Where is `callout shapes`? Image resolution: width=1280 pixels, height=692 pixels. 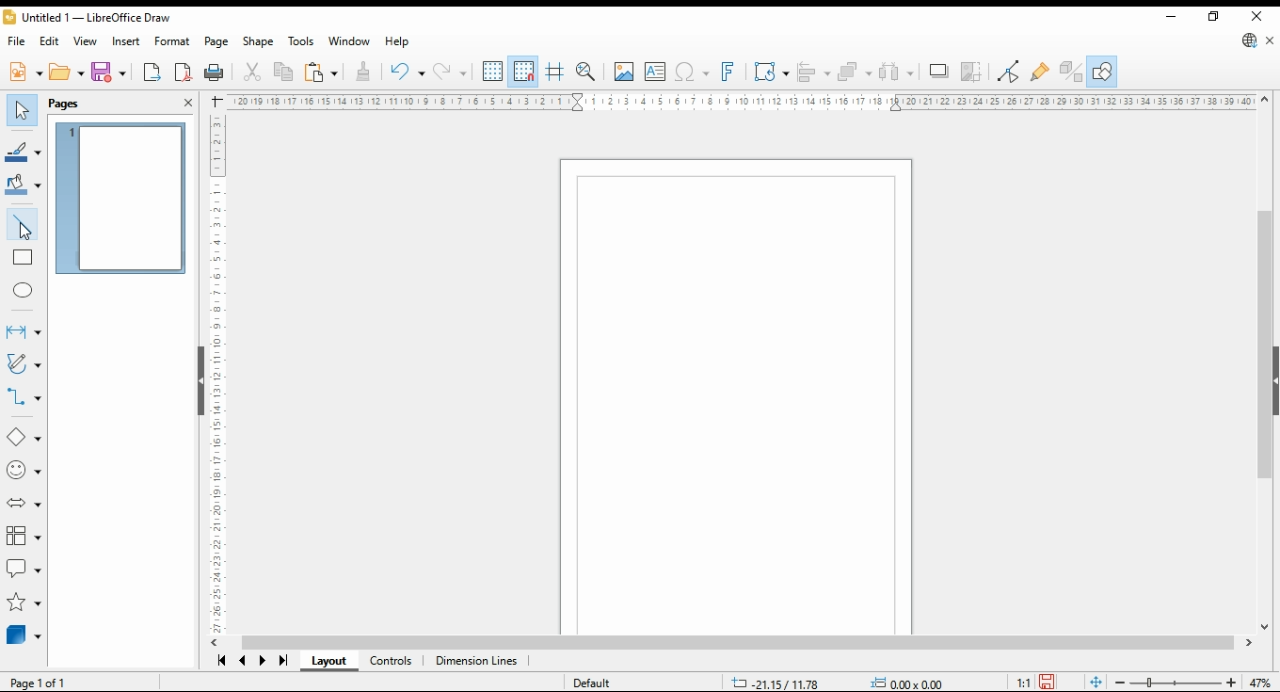
callout shapes is located at coordinates (24, 569).